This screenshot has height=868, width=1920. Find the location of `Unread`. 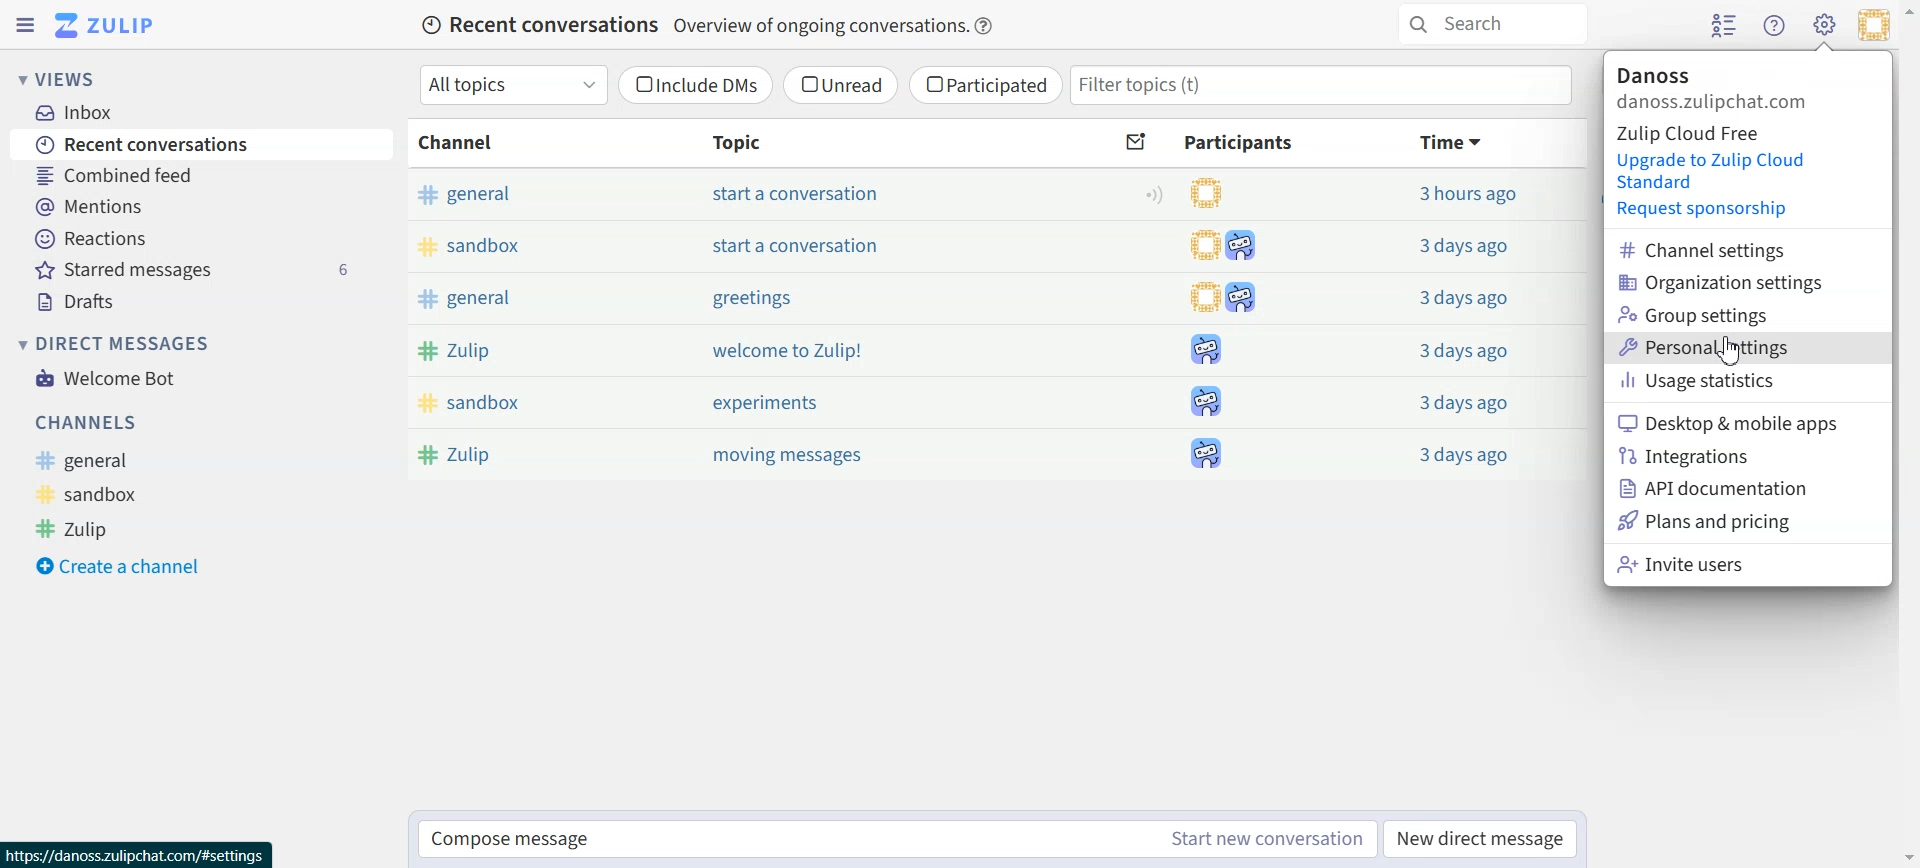

Unread is located at coordinates (841, 85).